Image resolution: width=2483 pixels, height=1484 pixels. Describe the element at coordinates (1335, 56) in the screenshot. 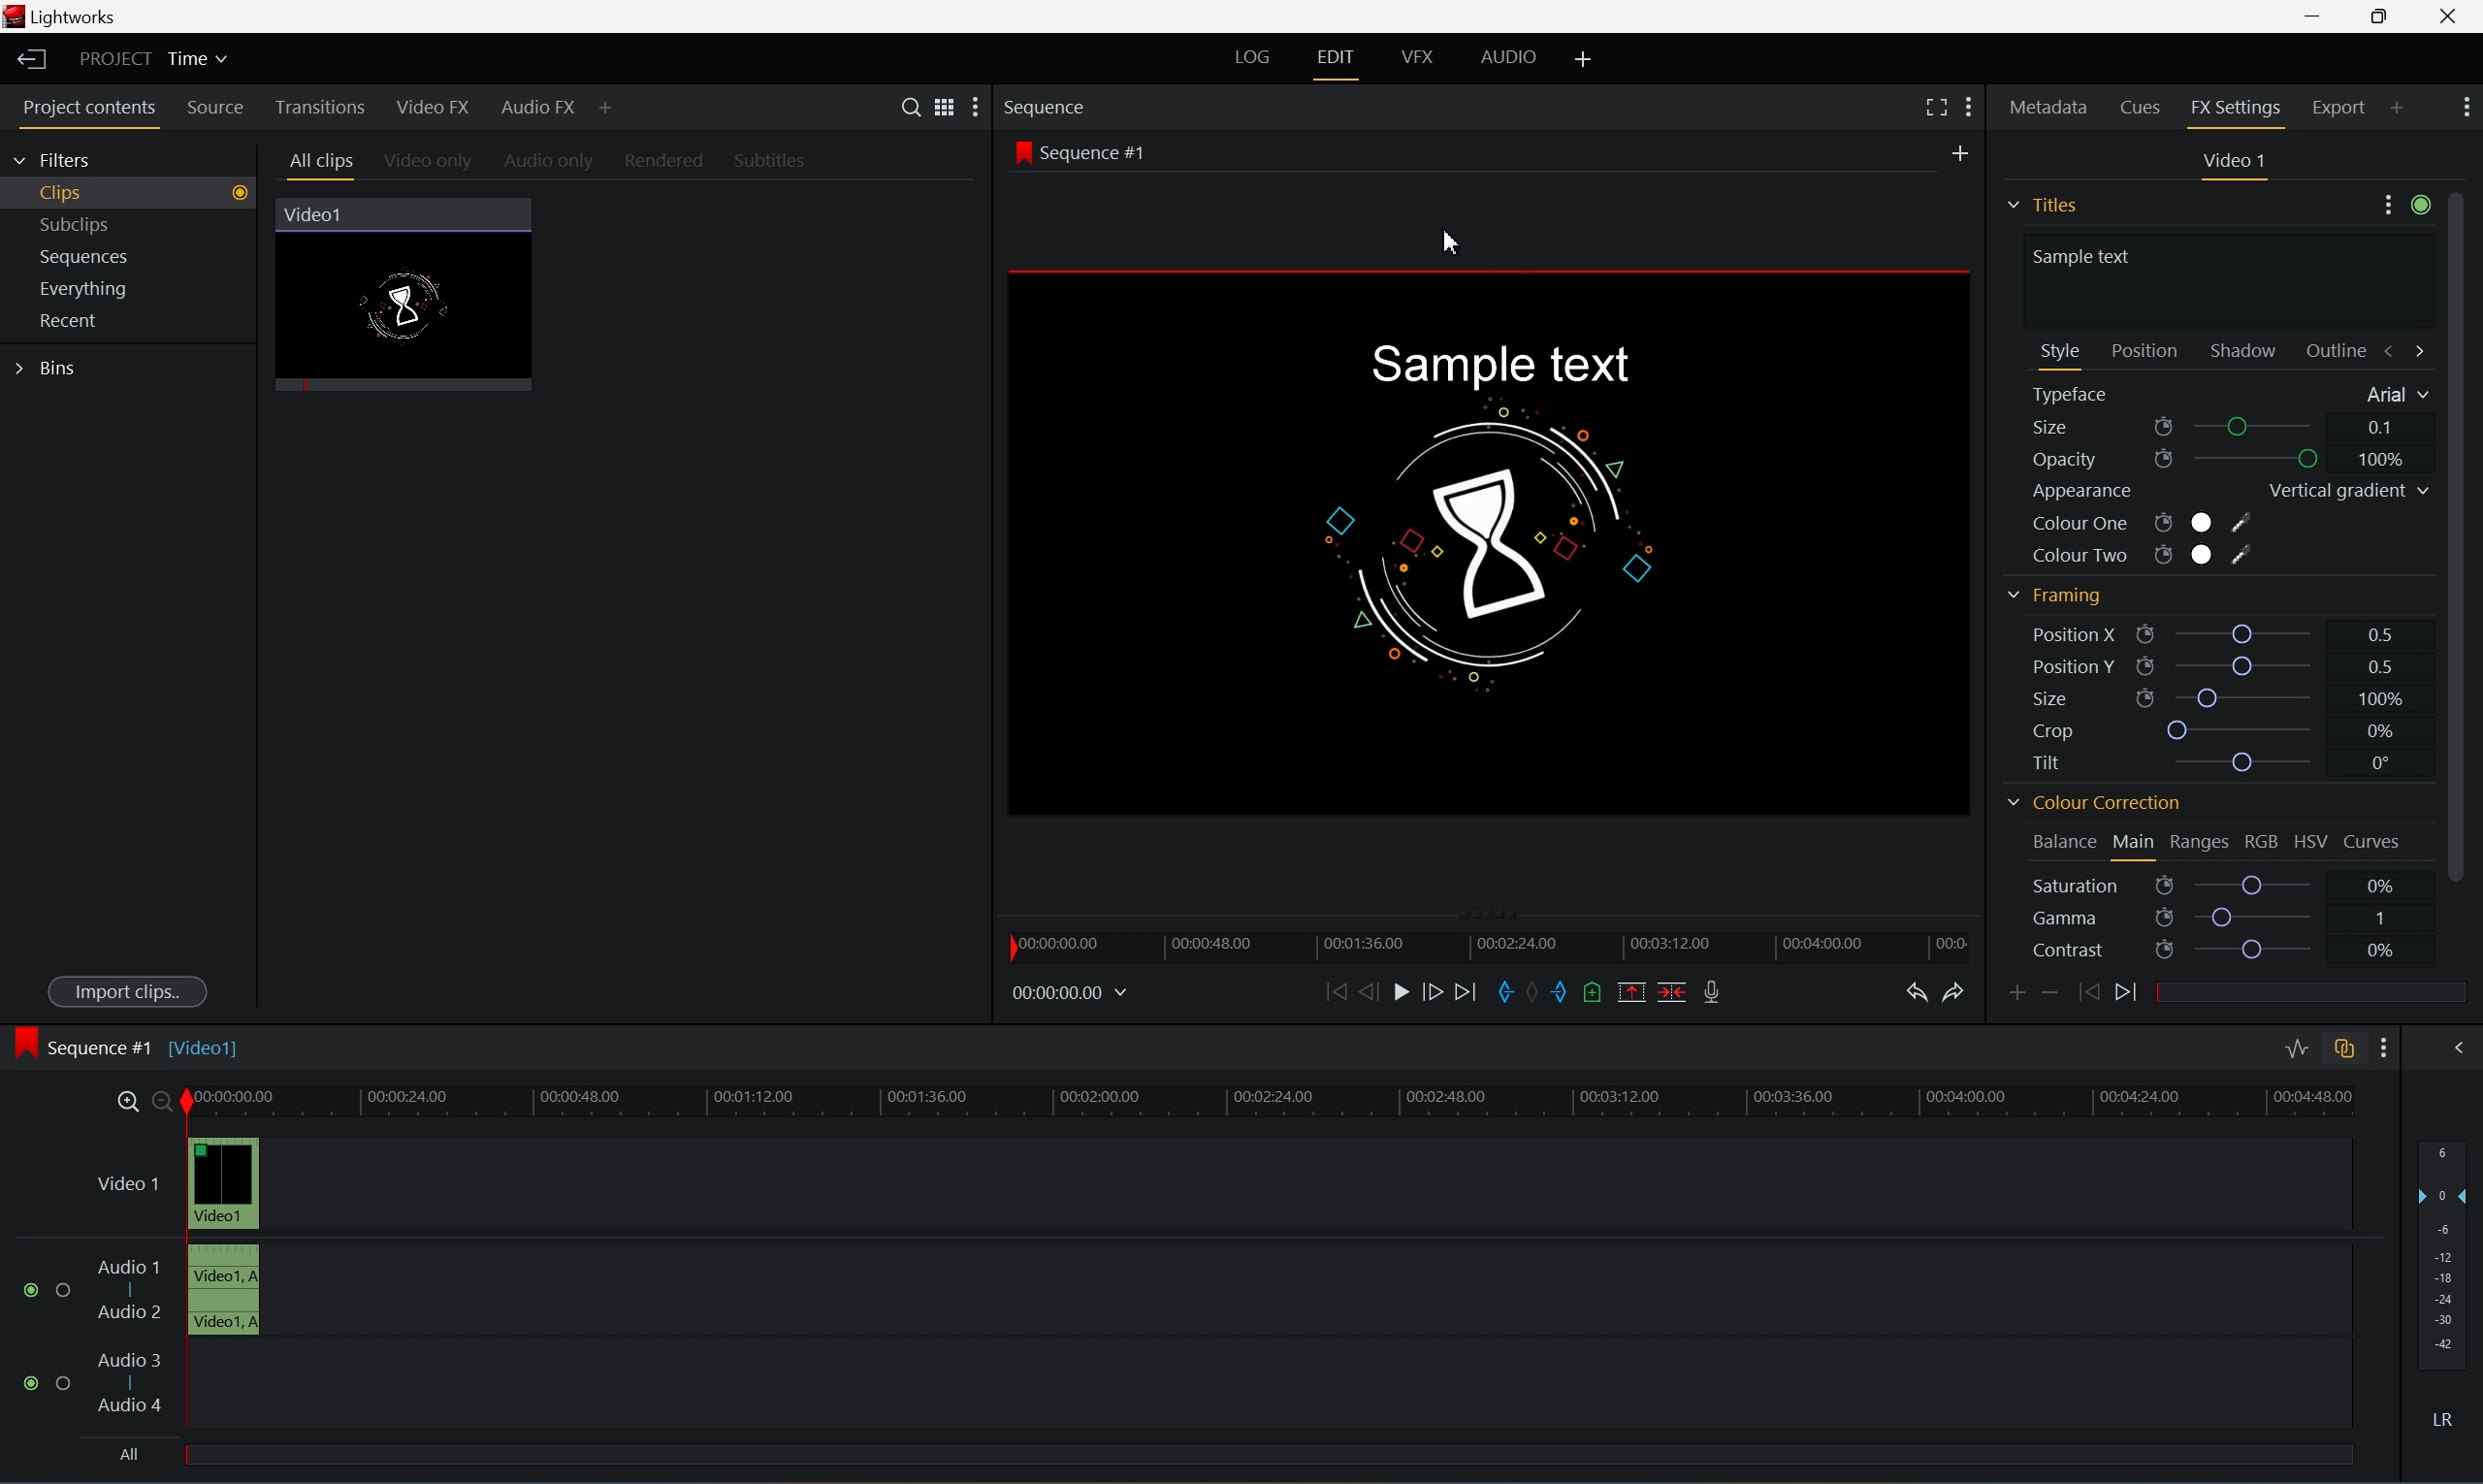

I see `edit` at that location.